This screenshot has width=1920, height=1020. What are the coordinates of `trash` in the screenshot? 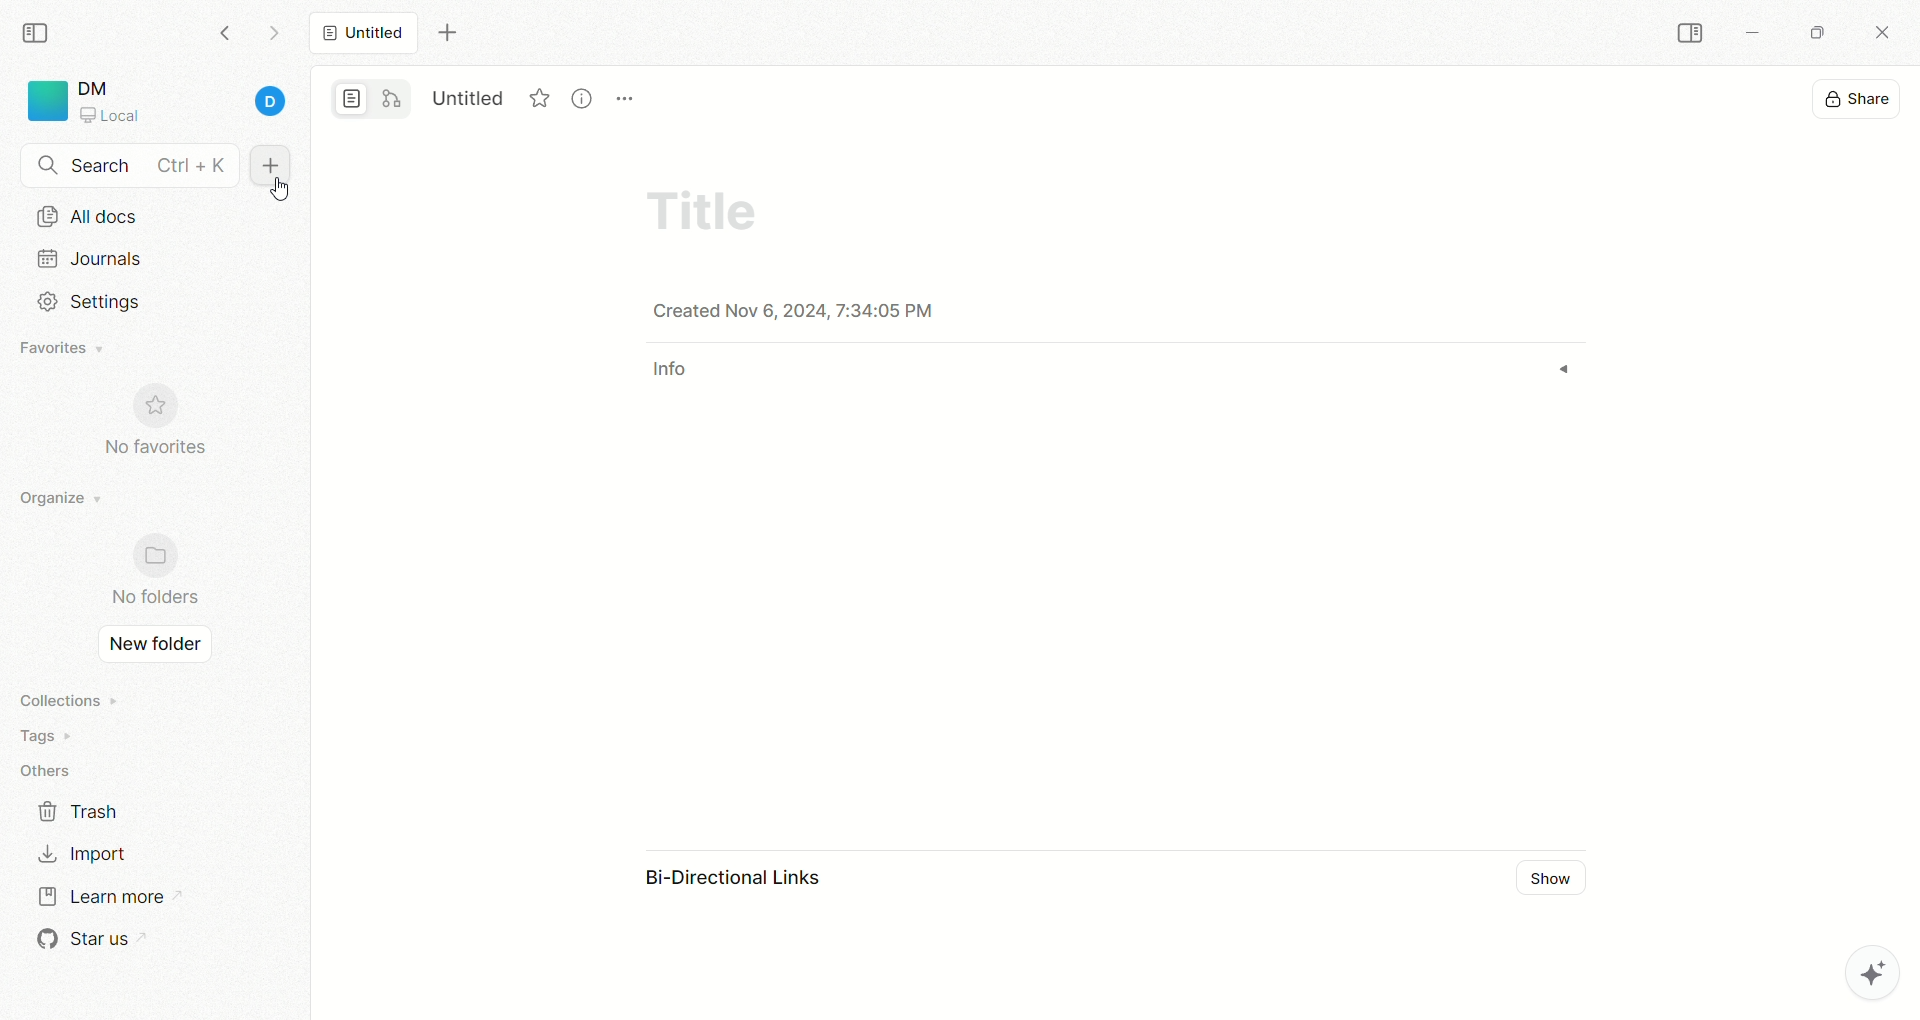 It's located at (80, 810).